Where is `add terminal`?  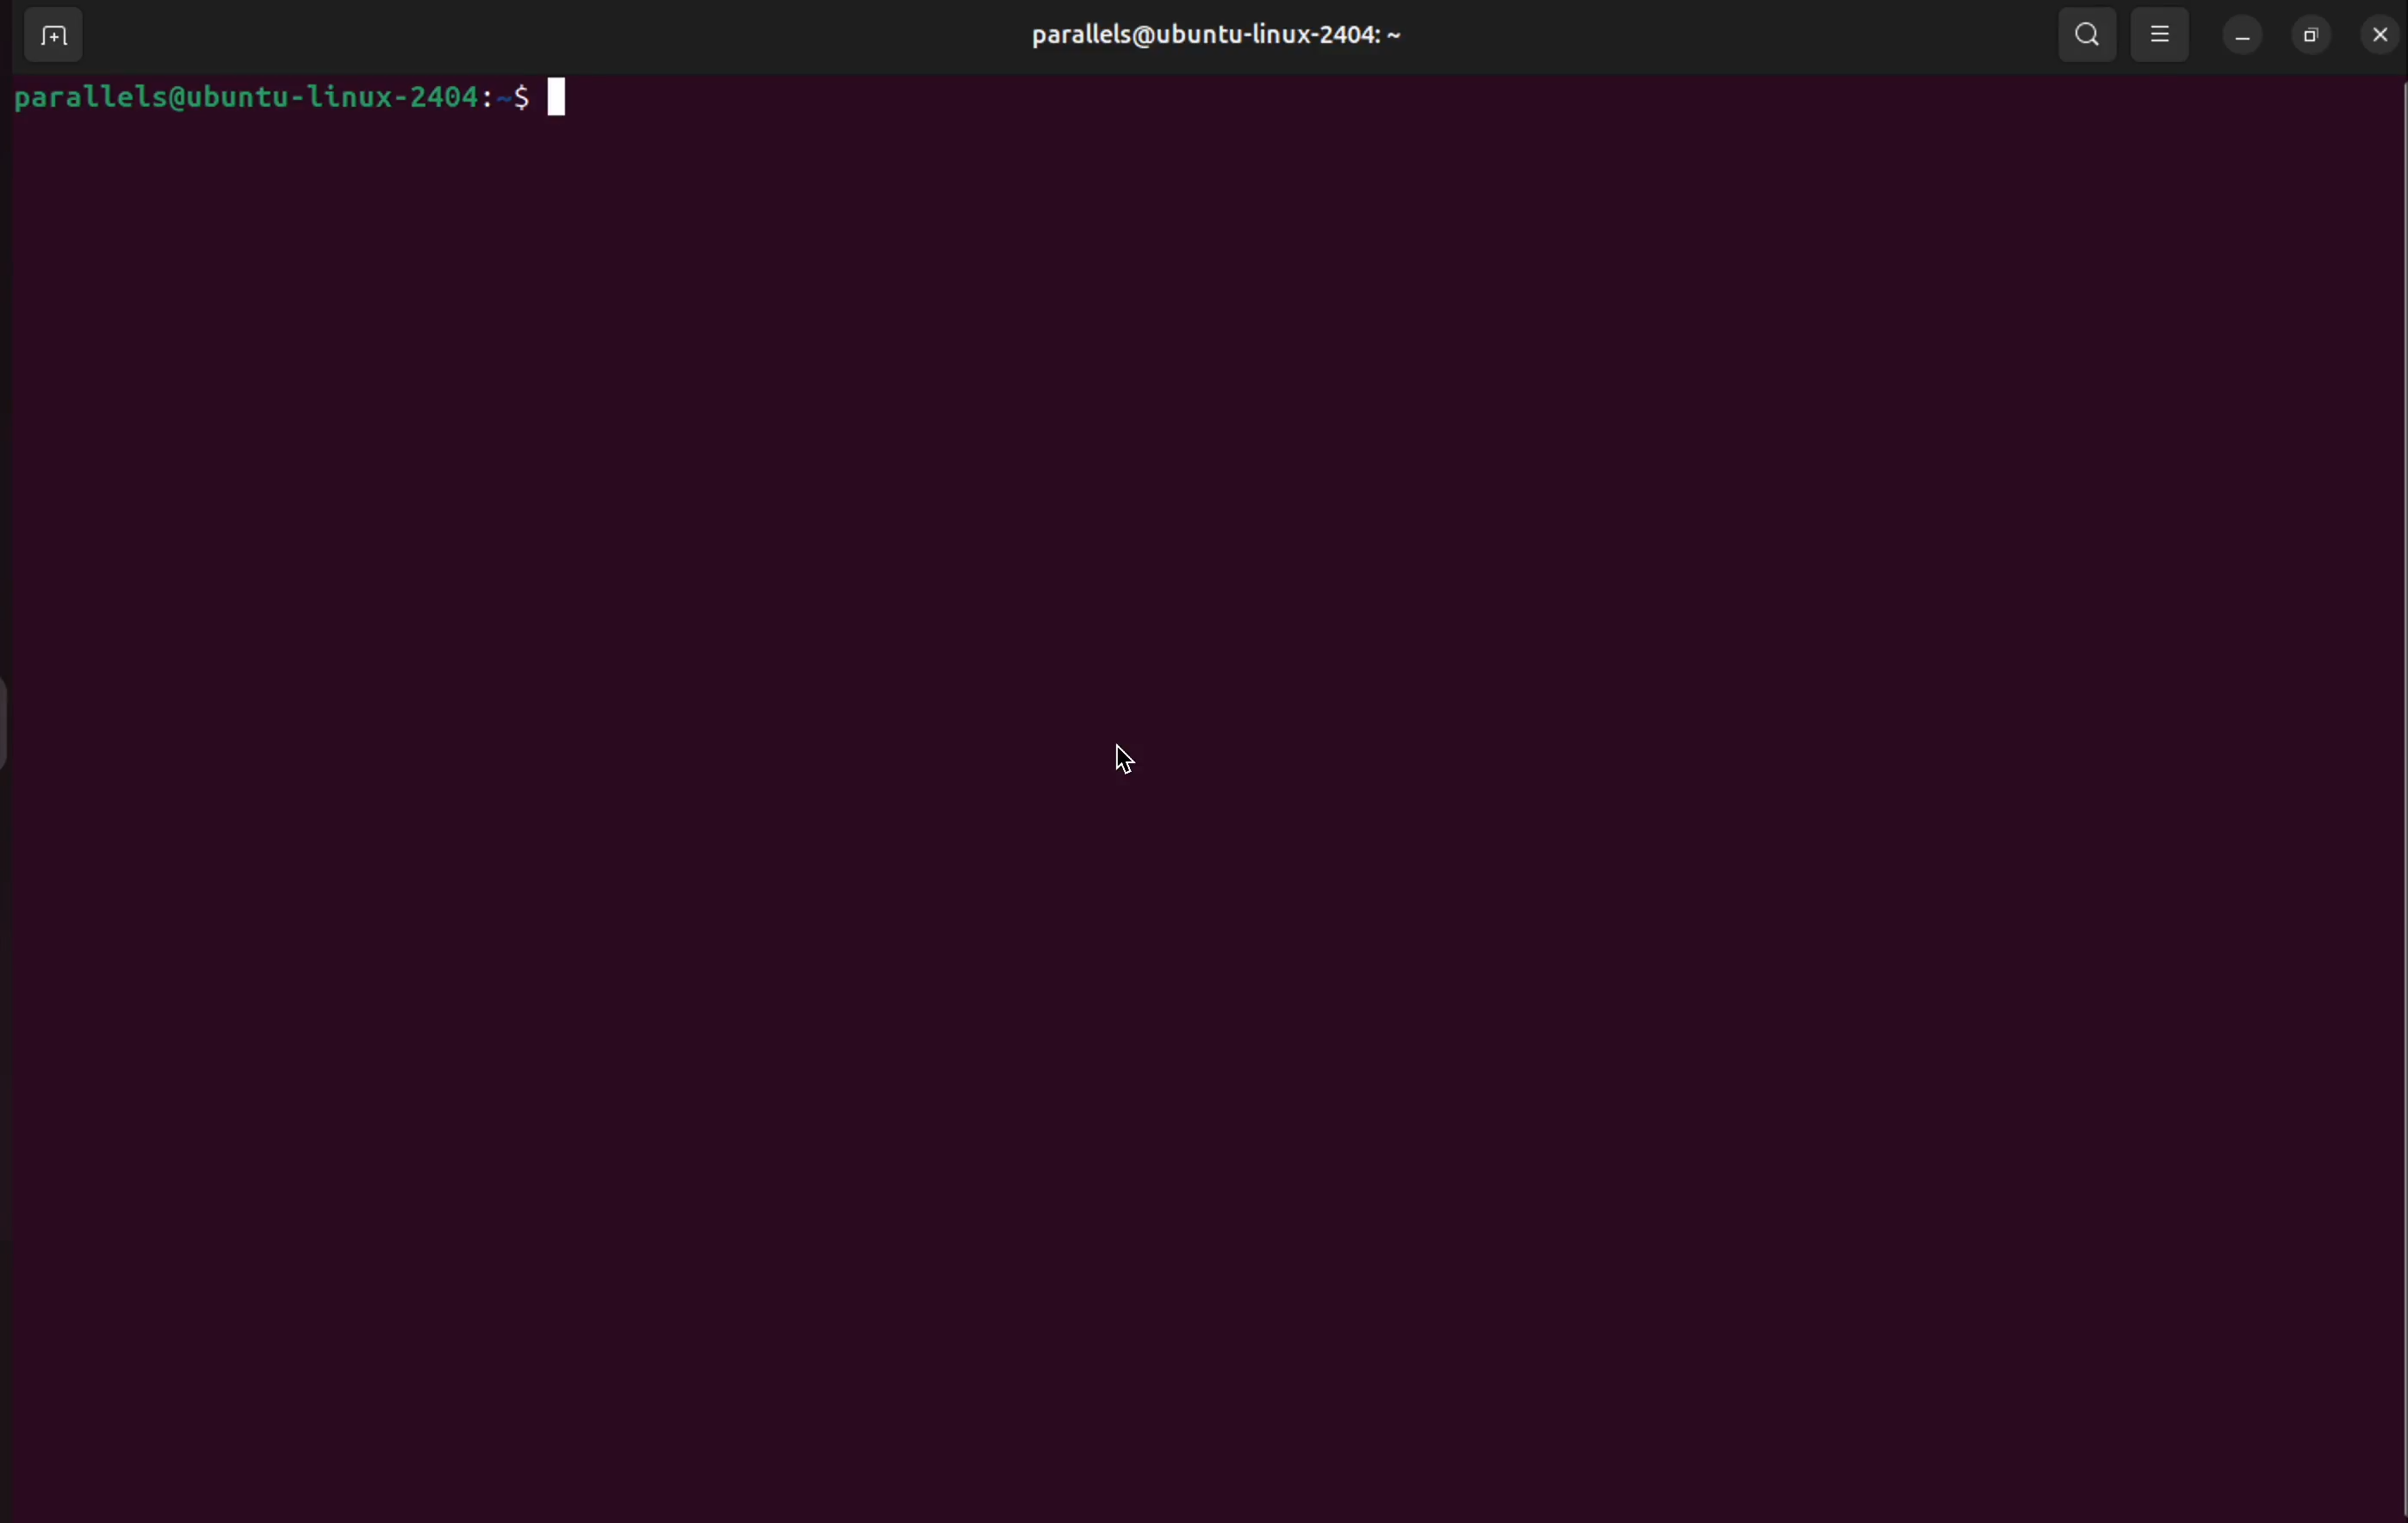 add terminal is located at coordinates (49, 38).